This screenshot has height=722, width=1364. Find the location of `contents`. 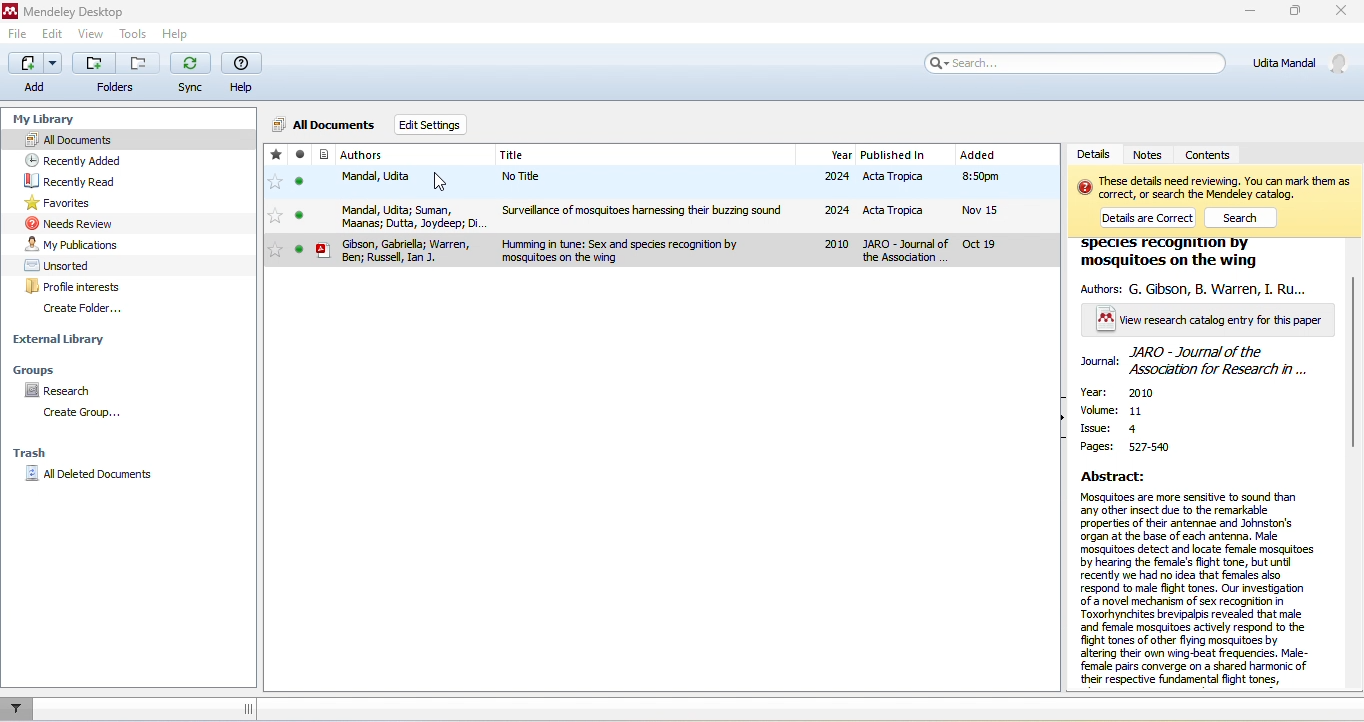

contents is located at coordinates (1208, 153).